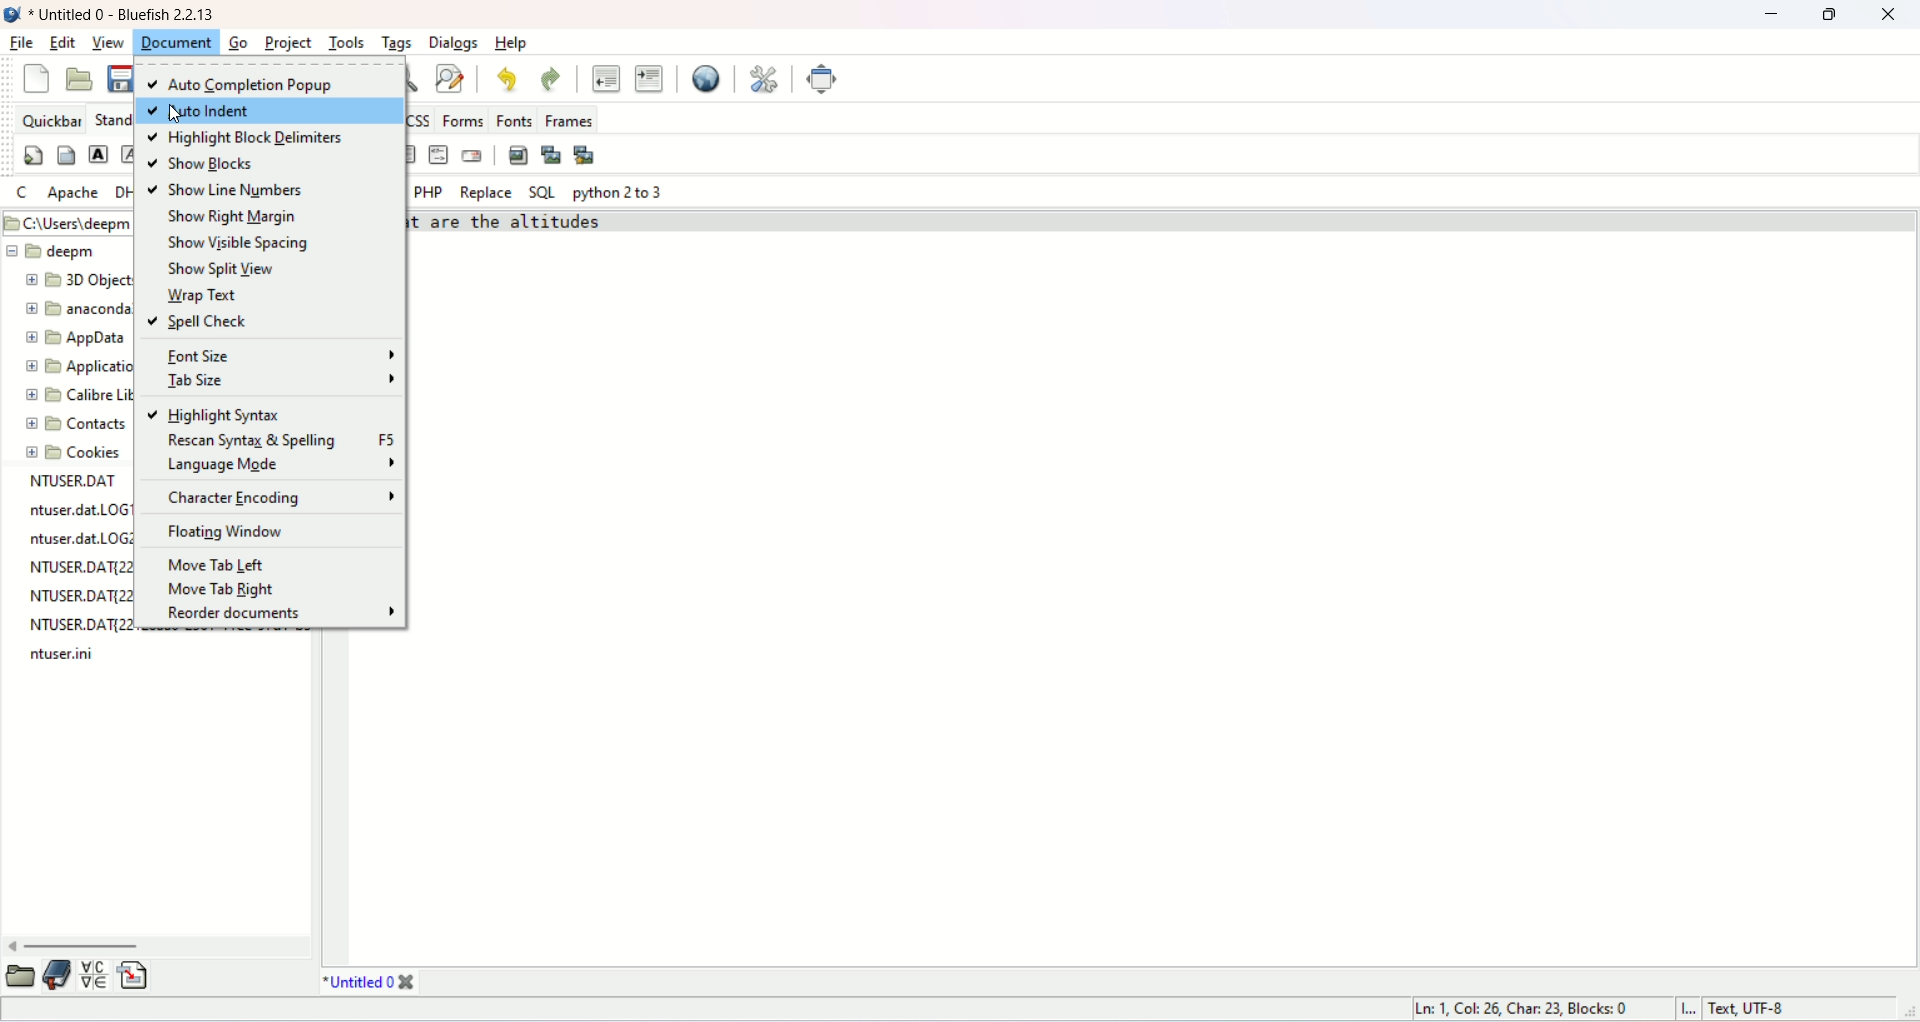 The width and height of the screenshot is (1920, 1022). What do you see at coordinates (20, 192) in the screenshot?
I see `C` at bounding box center [20, 192].